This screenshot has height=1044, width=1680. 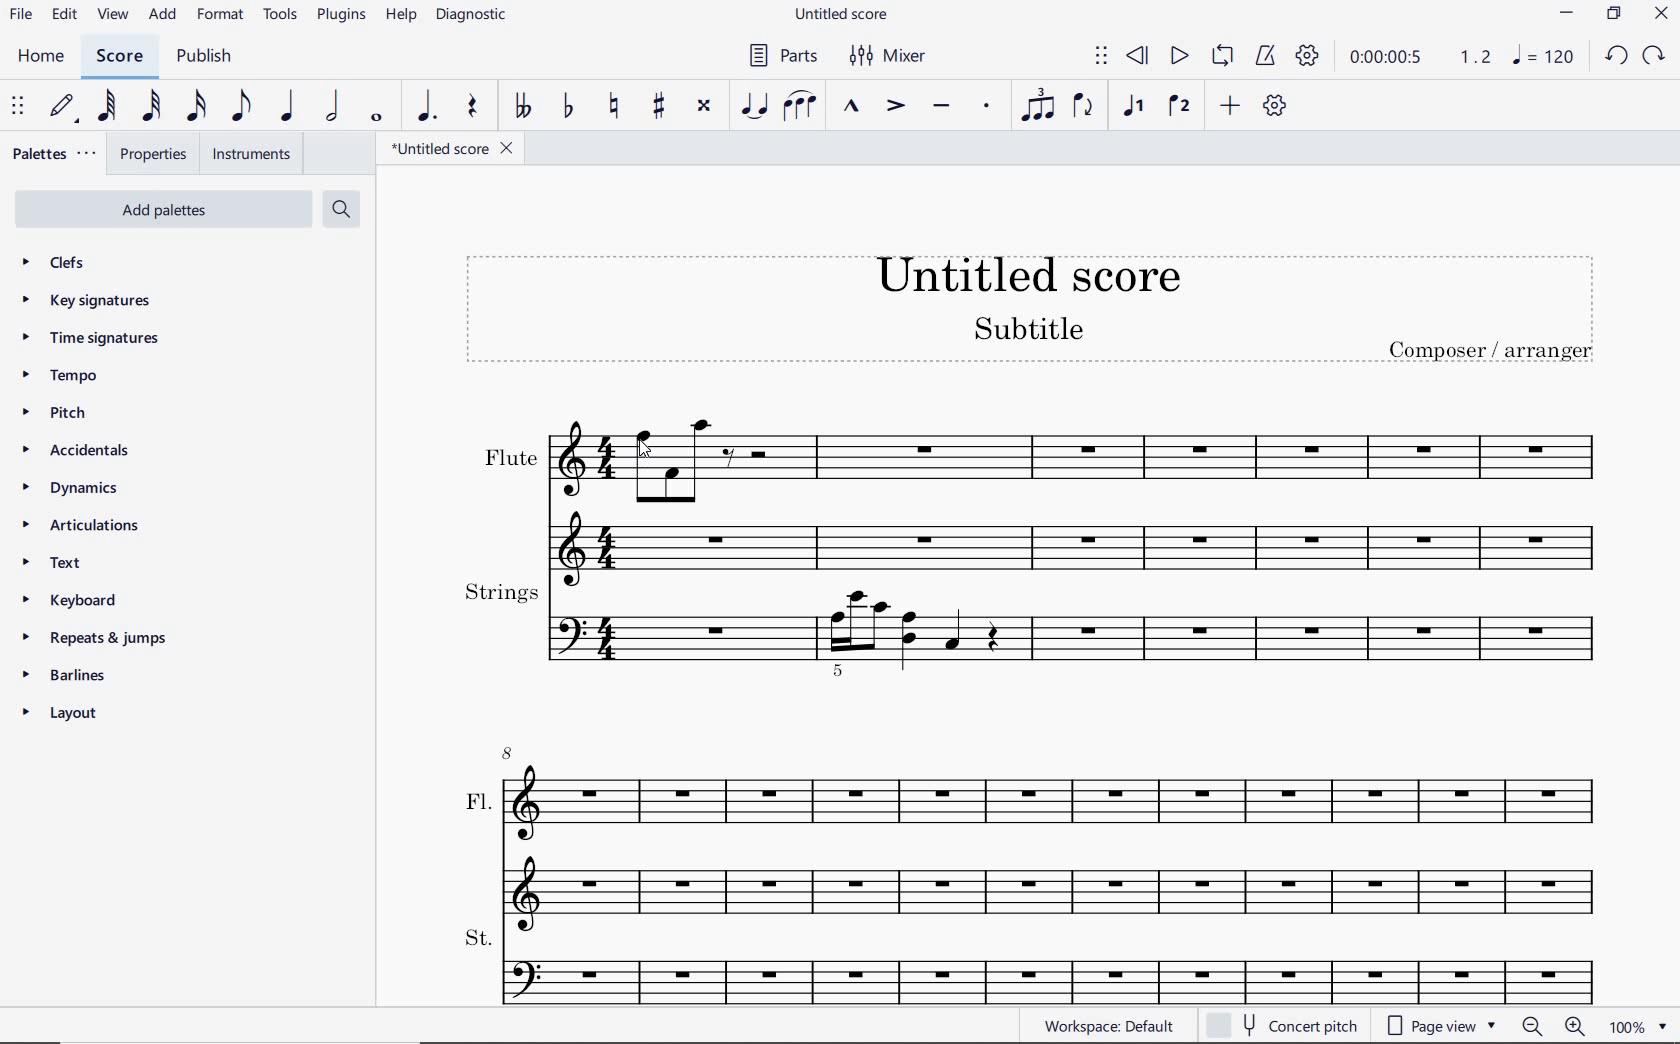 I want to click on repeats & jumps, so click(x=91, y=638).